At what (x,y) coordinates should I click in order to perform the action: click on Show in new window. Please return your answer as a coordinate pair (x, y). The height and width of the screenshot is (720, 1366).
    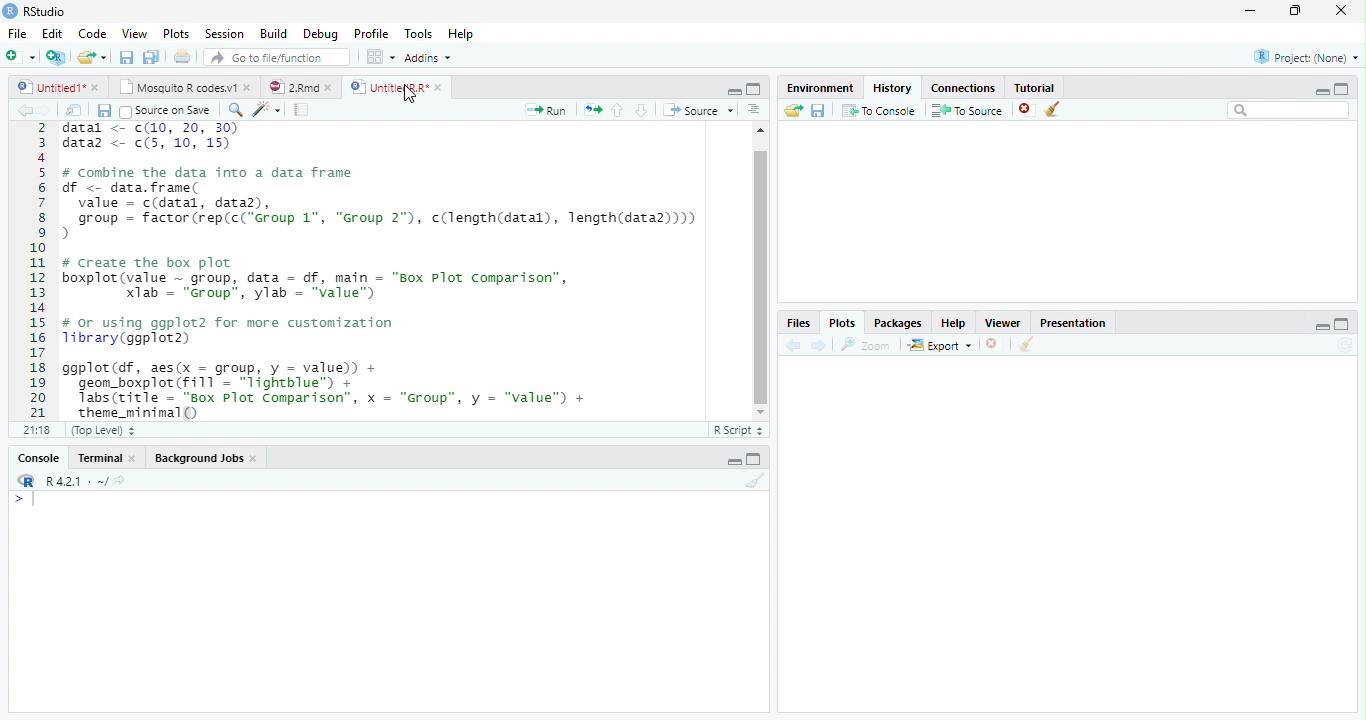
    Looking at the image, I should click on (74, 109).